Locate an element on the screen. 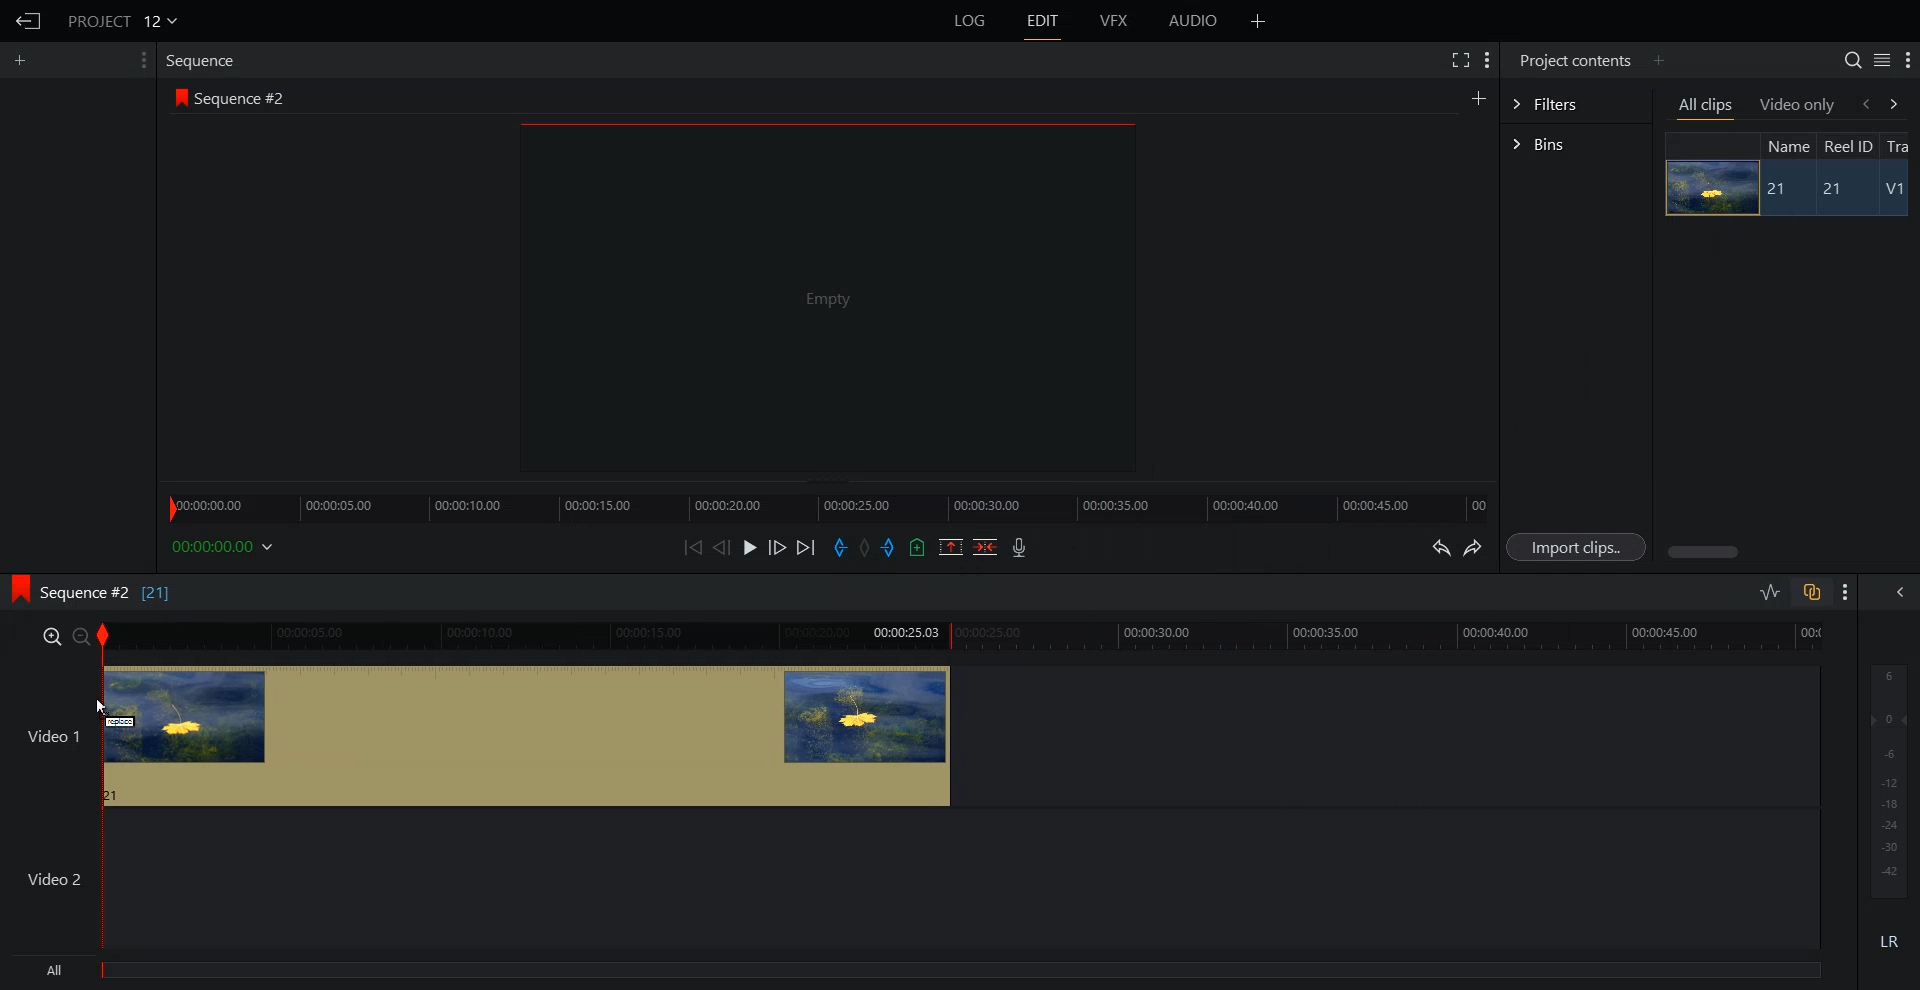 This screenshot has height=990, width=1920. Move forward is located at coordinates (807, 548).